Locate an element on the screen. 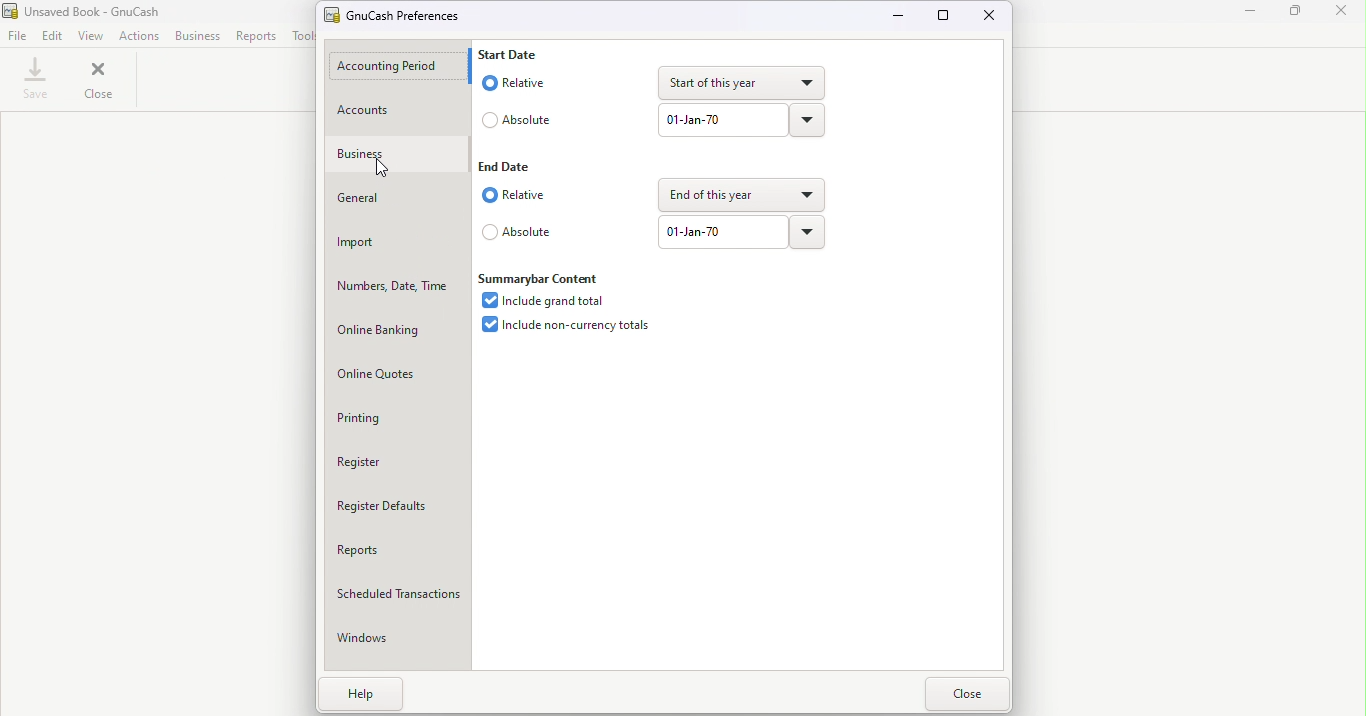  End date is located at coordinates (508, 165).